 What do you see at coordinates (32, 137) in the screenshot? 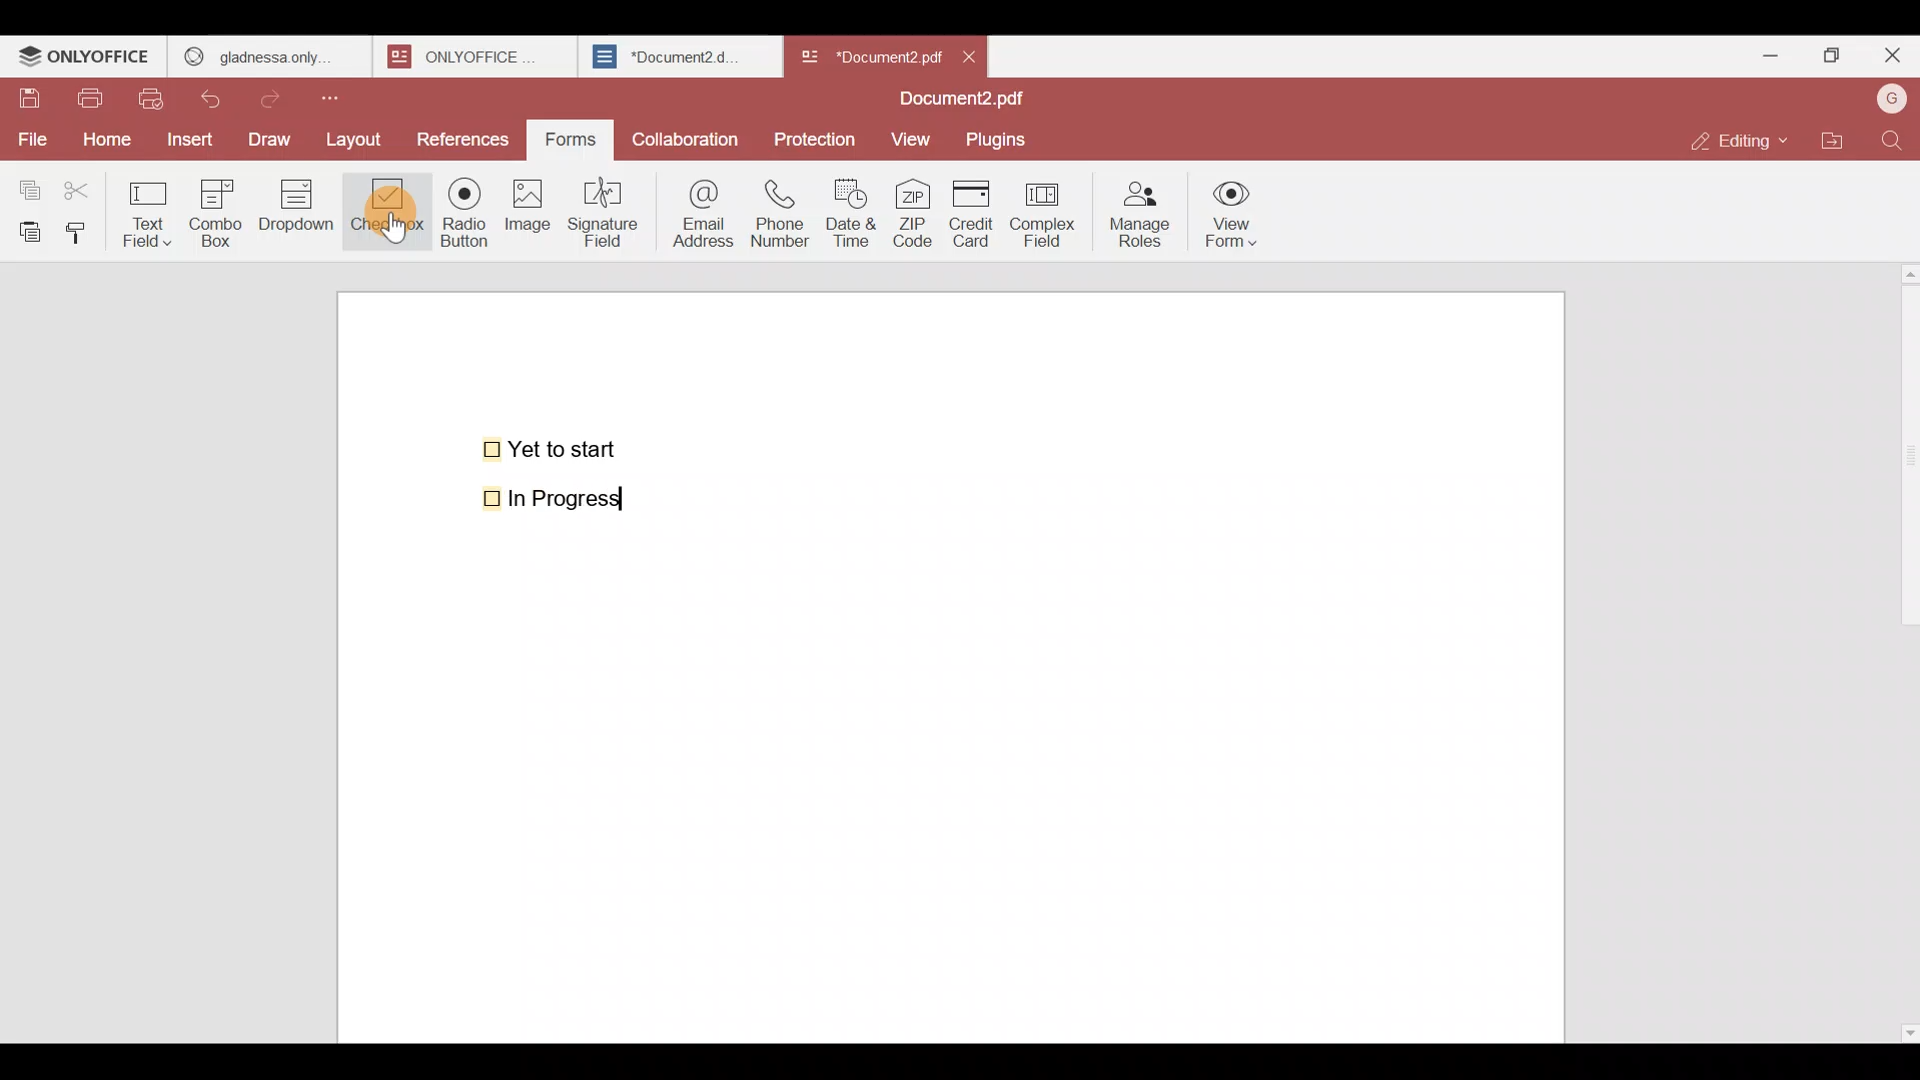
I see `File` at bounding box center [32, 137].